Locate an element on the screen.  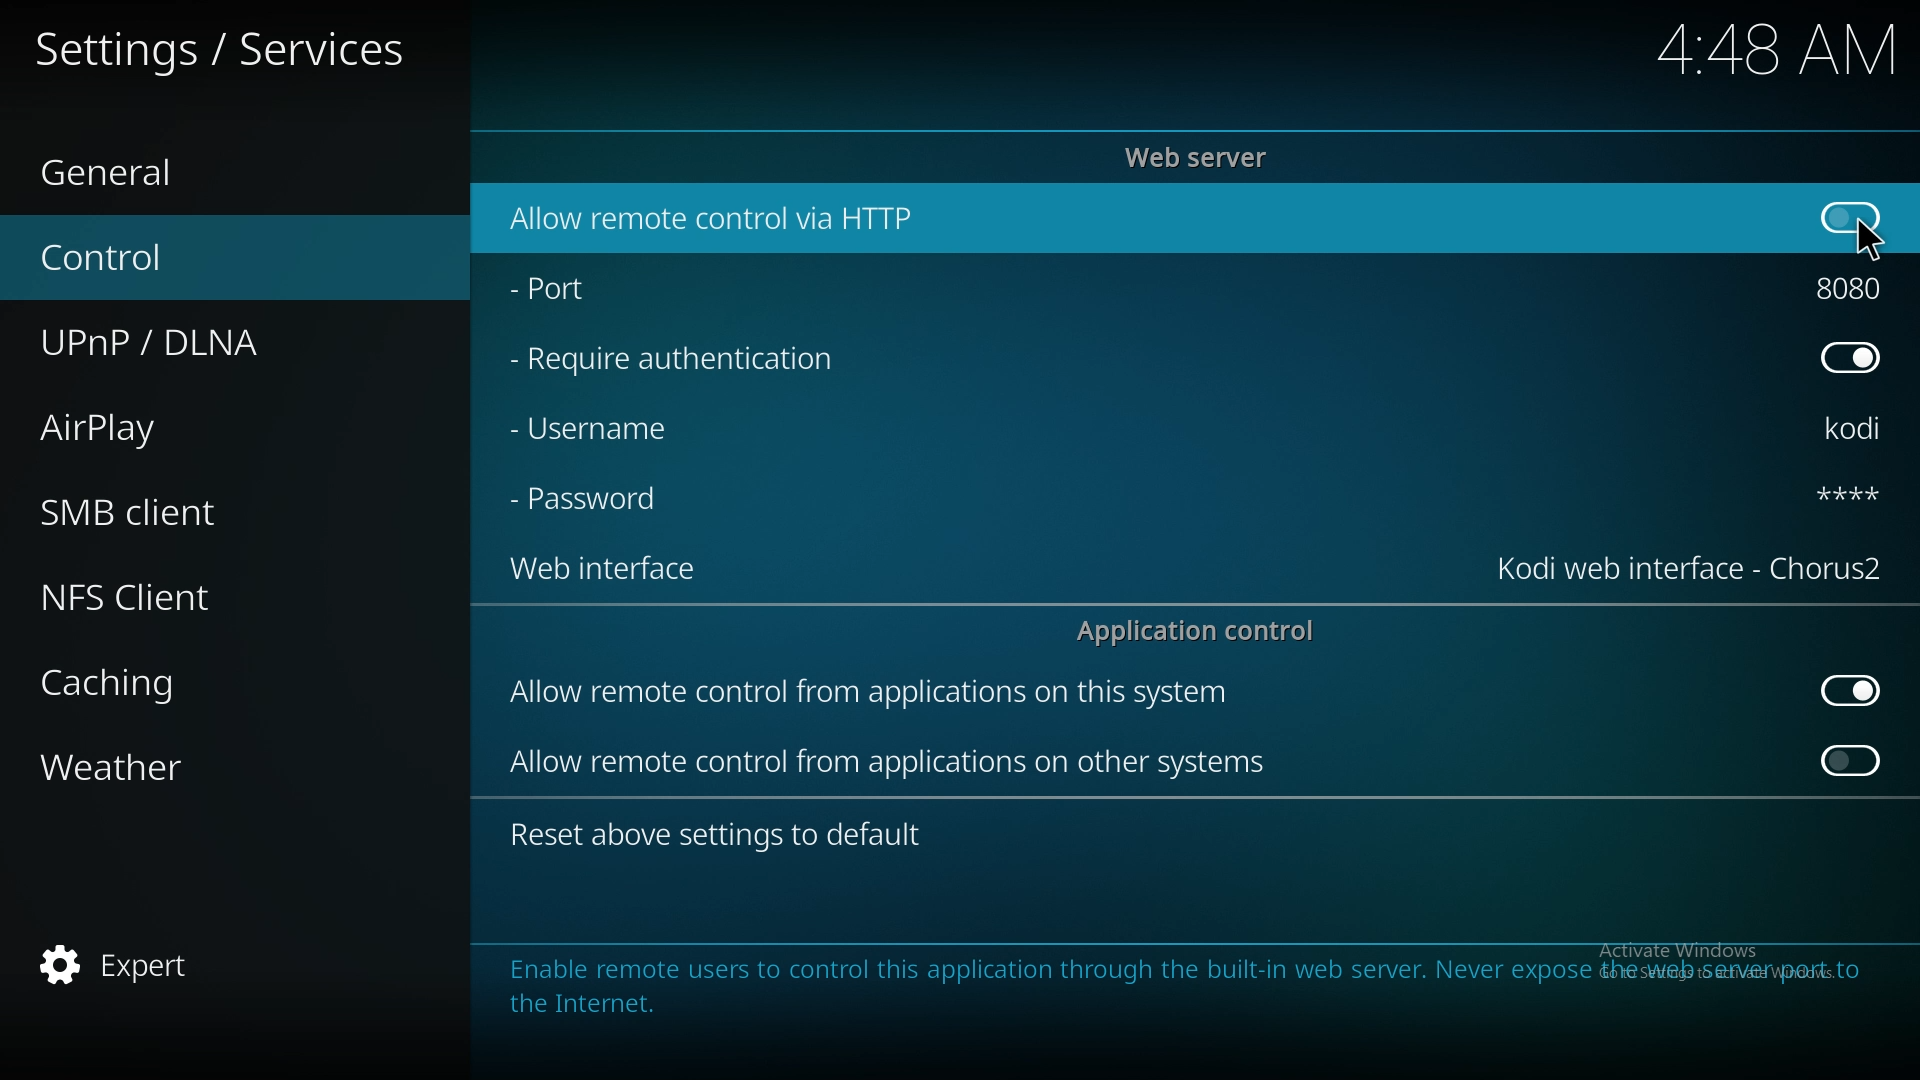
general is located at coordinates (141, 164).